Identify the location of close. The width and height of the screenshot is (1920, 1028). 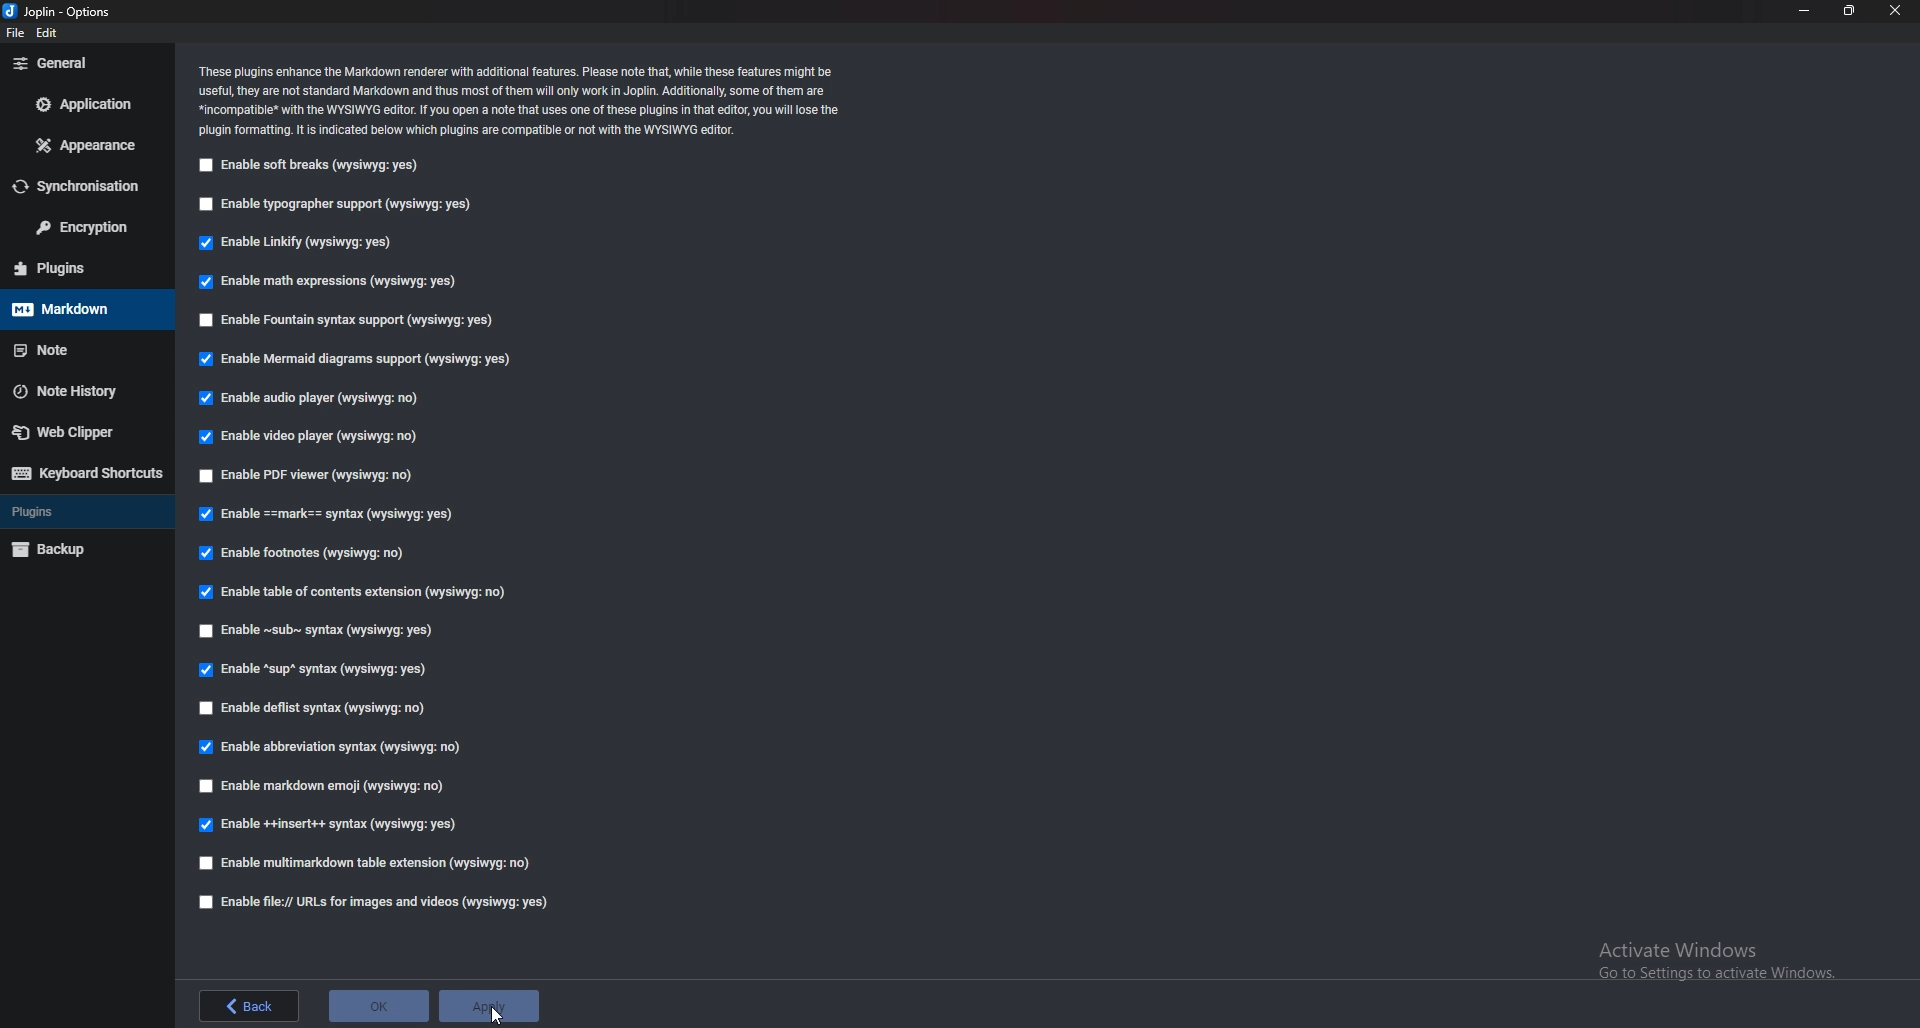
(1894, 11).